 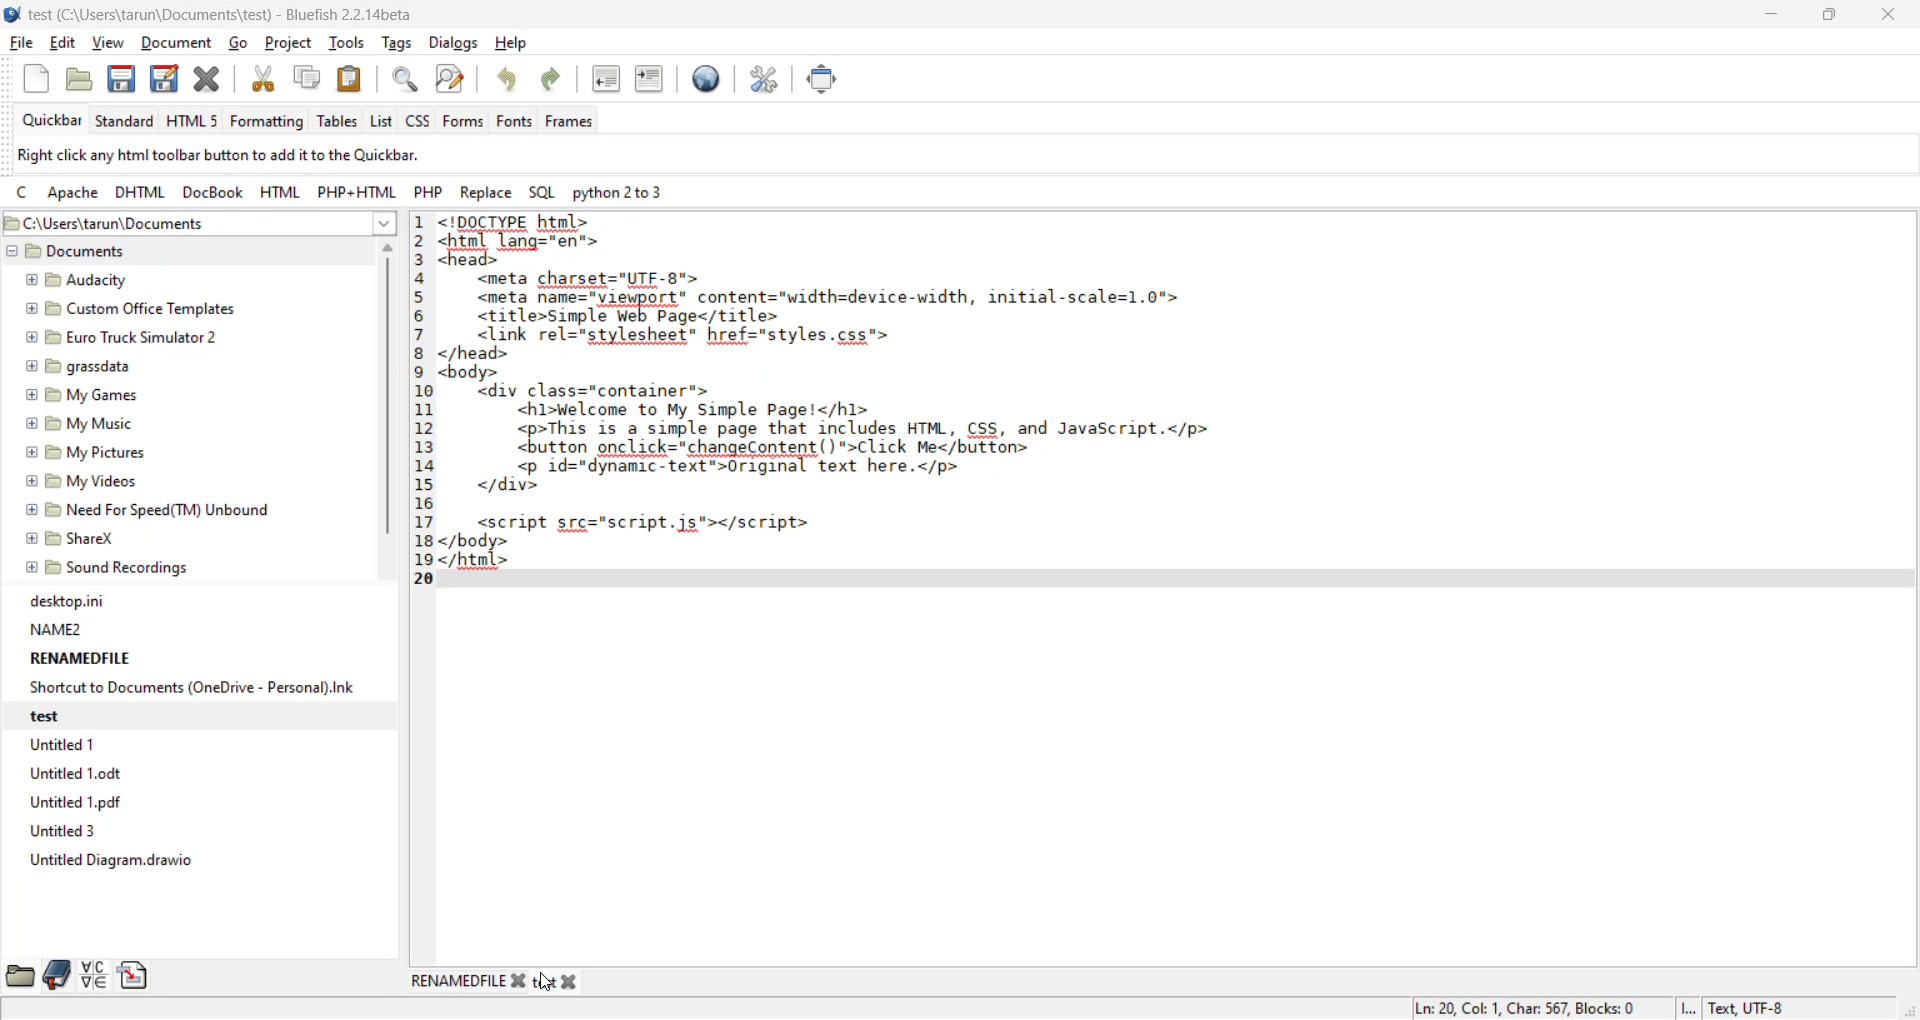 What do you see at coordinates (87, 421) in the screenshot?
I see `My Music` at bounding box center [87, 421].